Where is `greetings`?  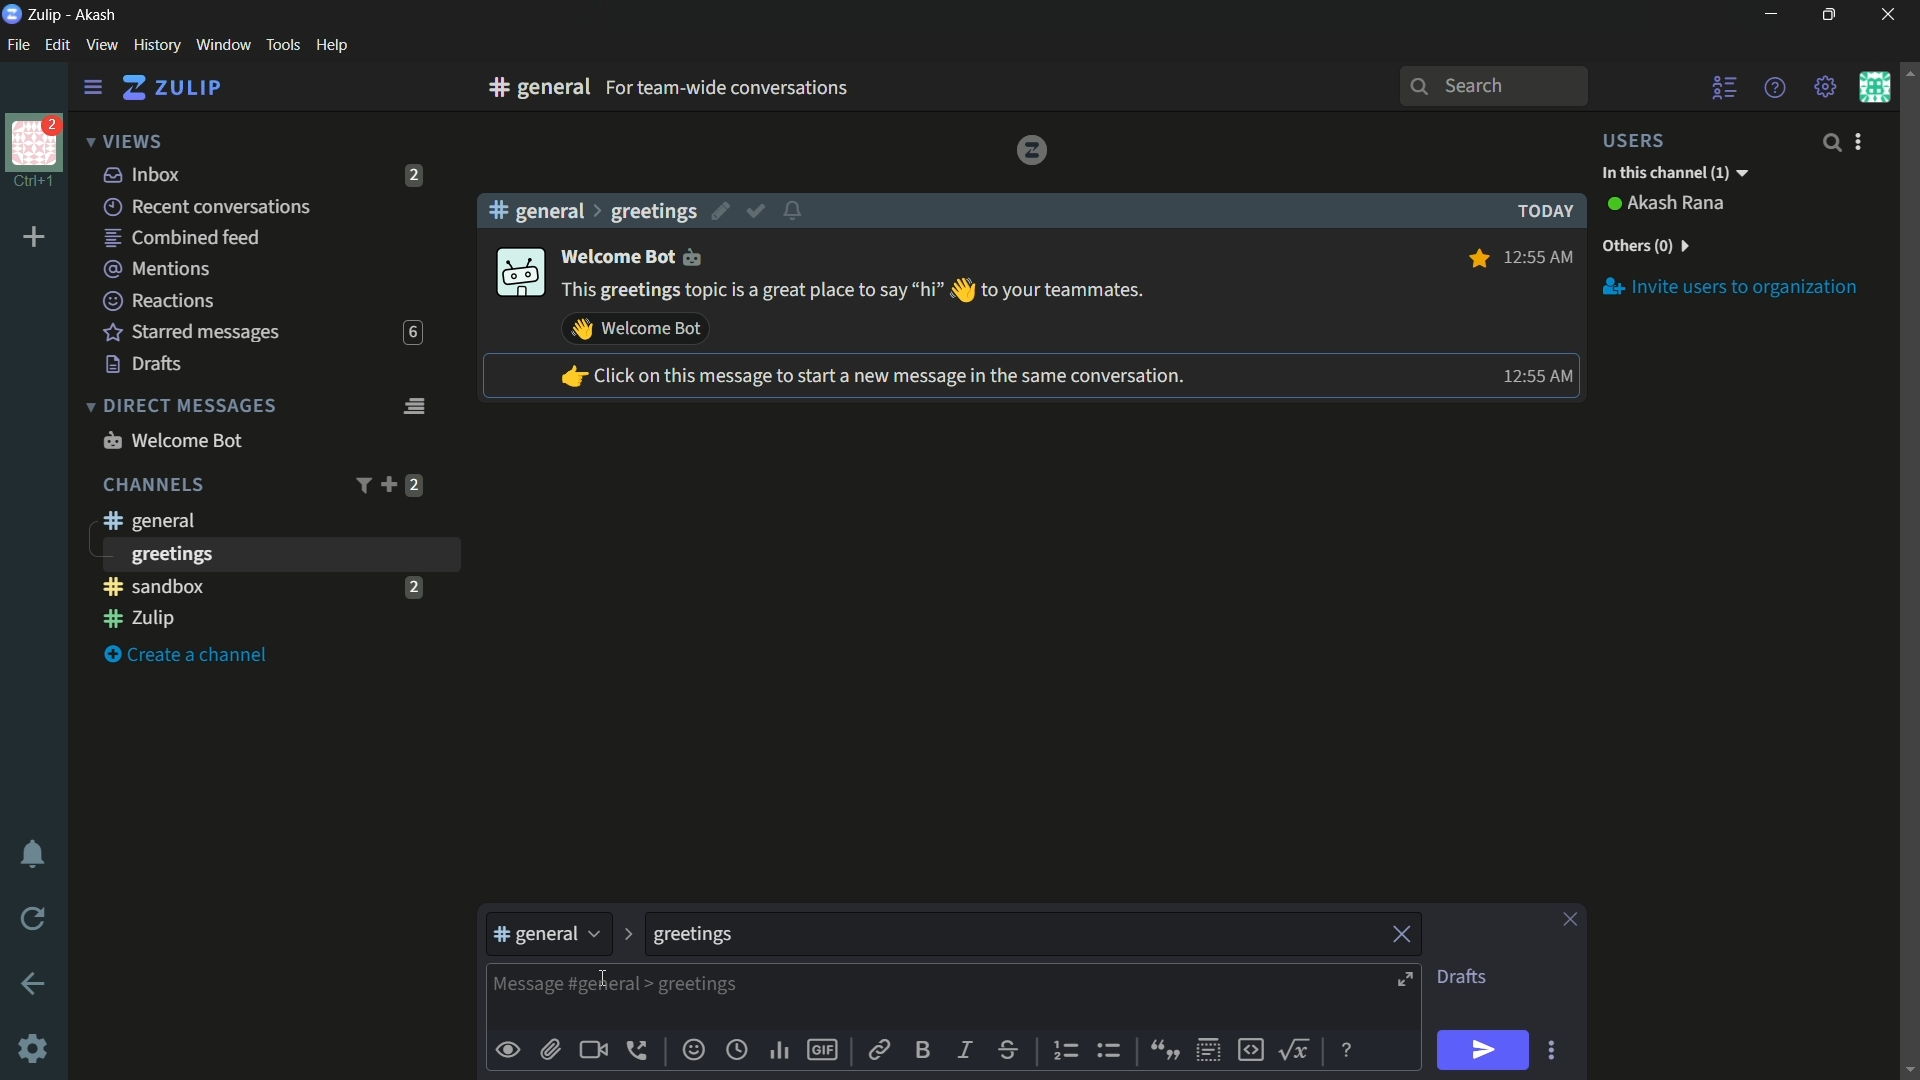 greetings is located at coordinates (653, 211).